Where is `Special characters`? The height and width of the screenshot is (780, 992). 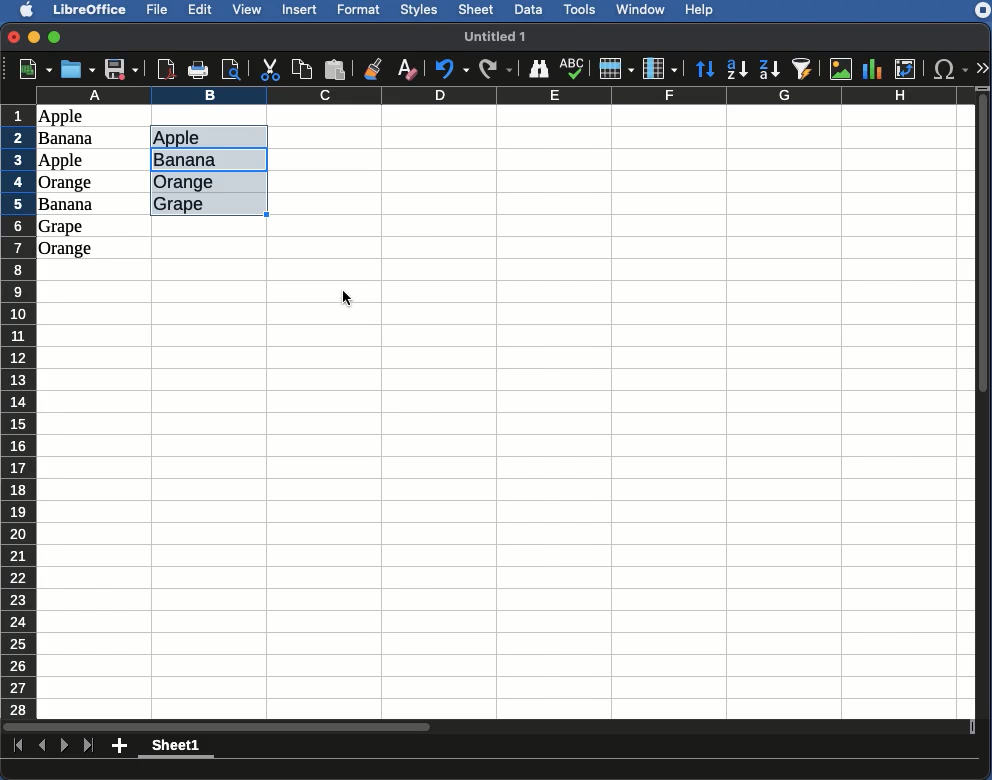 Special characters is located at coordinates (951, 68).